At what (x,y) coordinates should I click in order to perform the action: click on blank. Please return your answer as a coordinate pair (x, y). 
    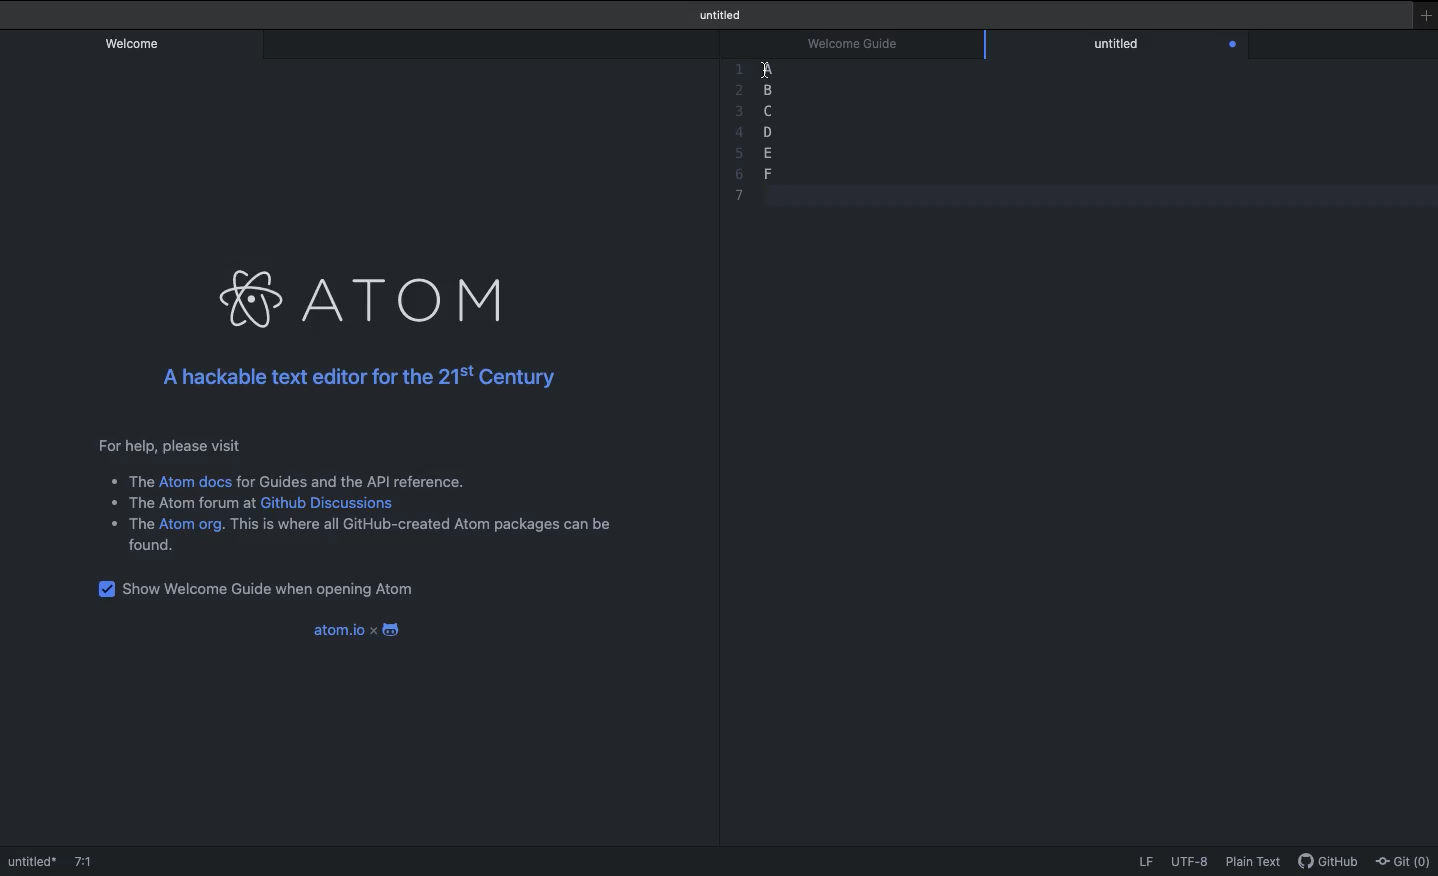
    Looking at the image, I should click on (774, 192).